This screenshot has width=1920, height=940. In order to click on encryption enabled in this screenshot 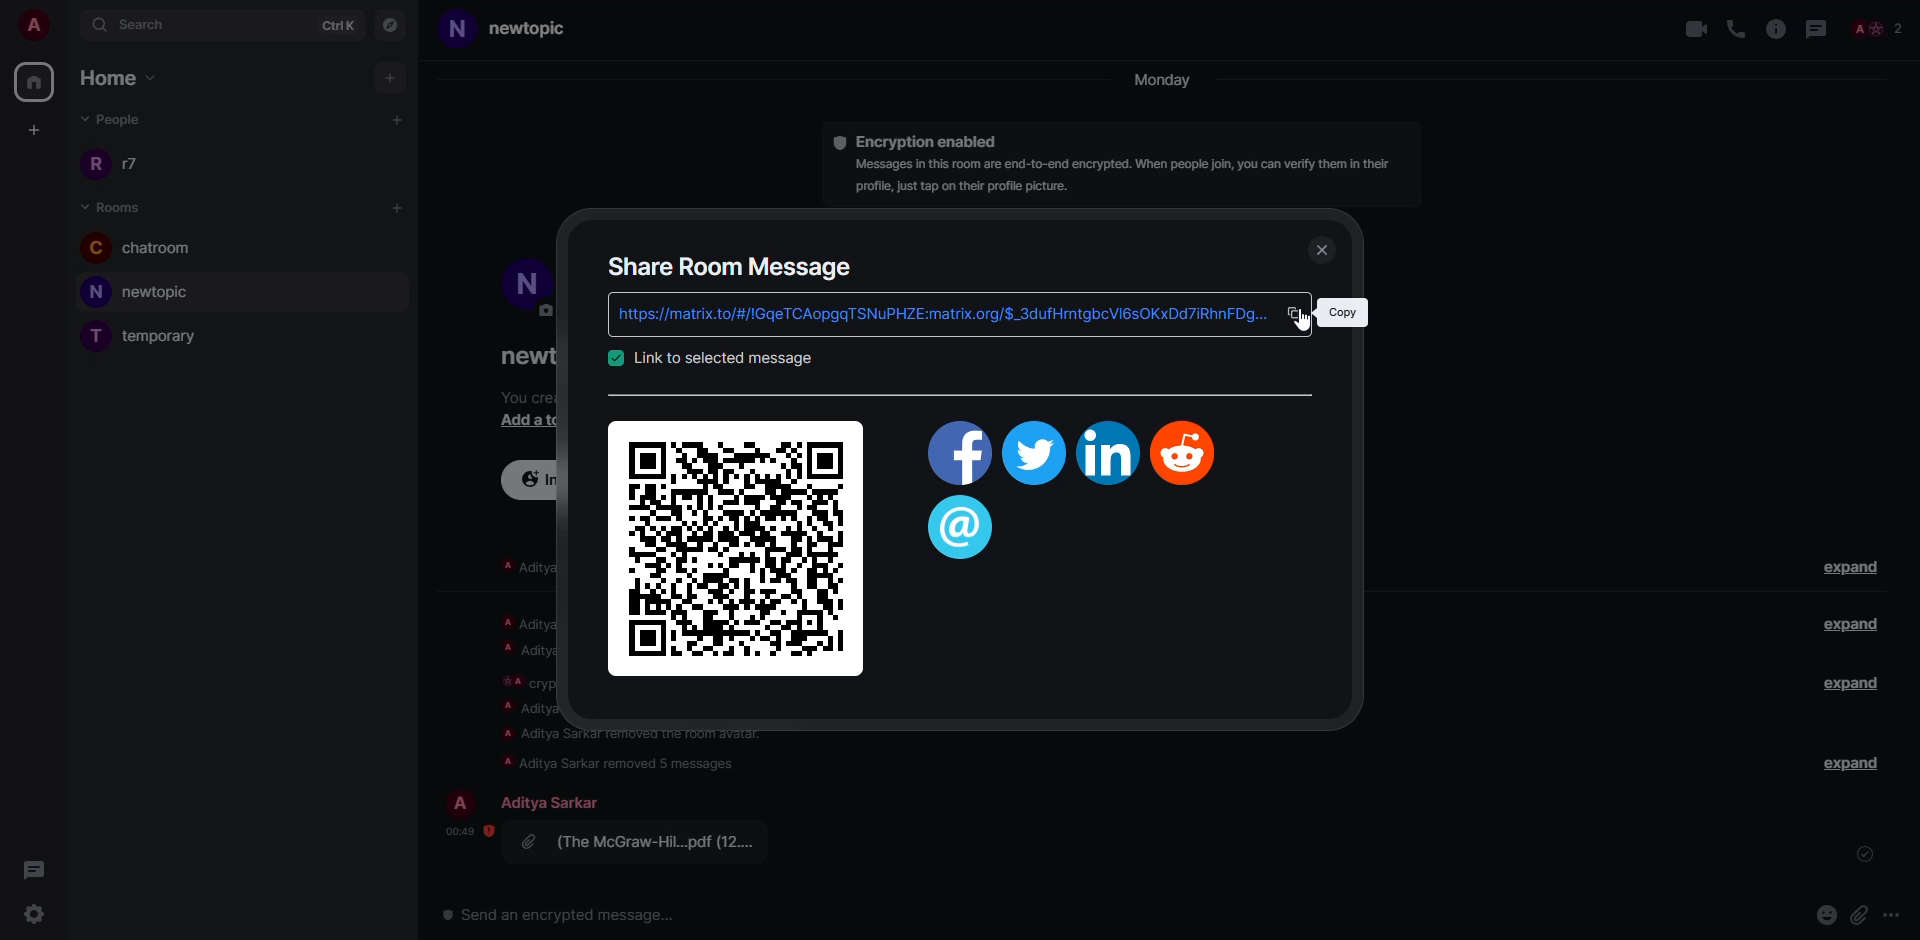, I will do `click(932, 139)`.